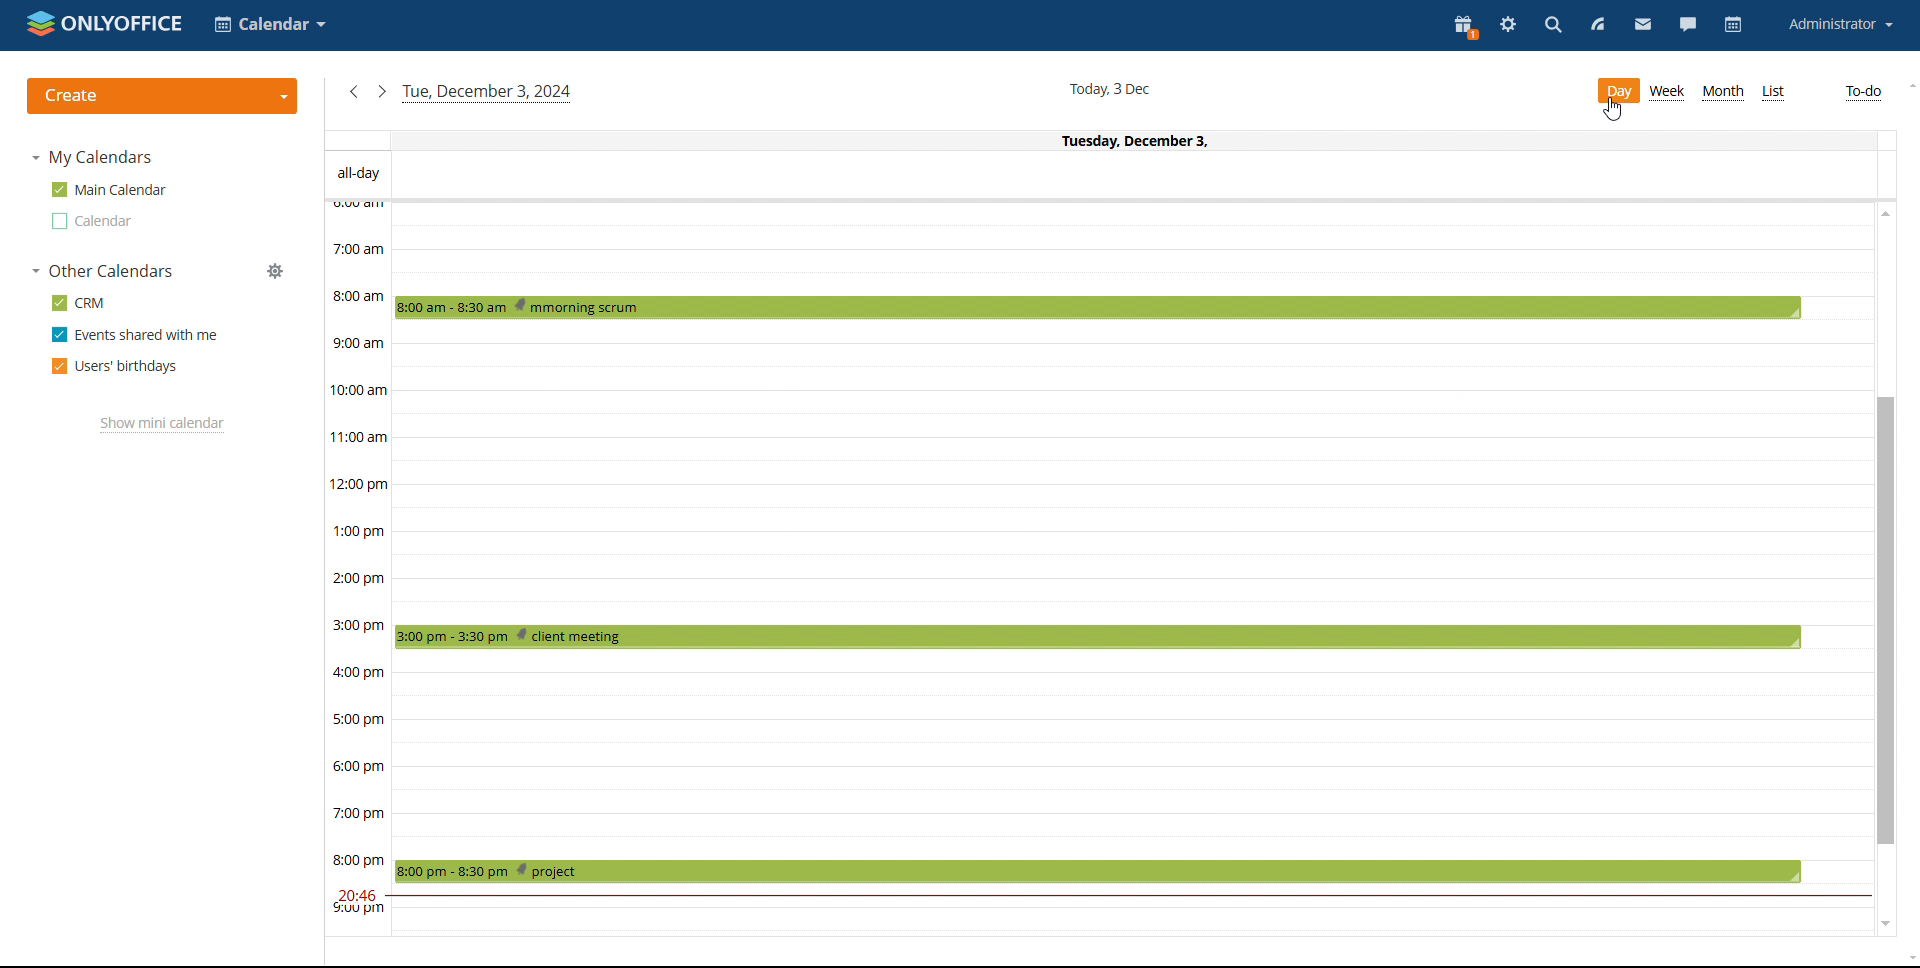 This screenshot has height=968, width=1920. What do you see at coordinates (1600, 24) in the screenshot?
I see `feed` at bounding box center [1600, 24].